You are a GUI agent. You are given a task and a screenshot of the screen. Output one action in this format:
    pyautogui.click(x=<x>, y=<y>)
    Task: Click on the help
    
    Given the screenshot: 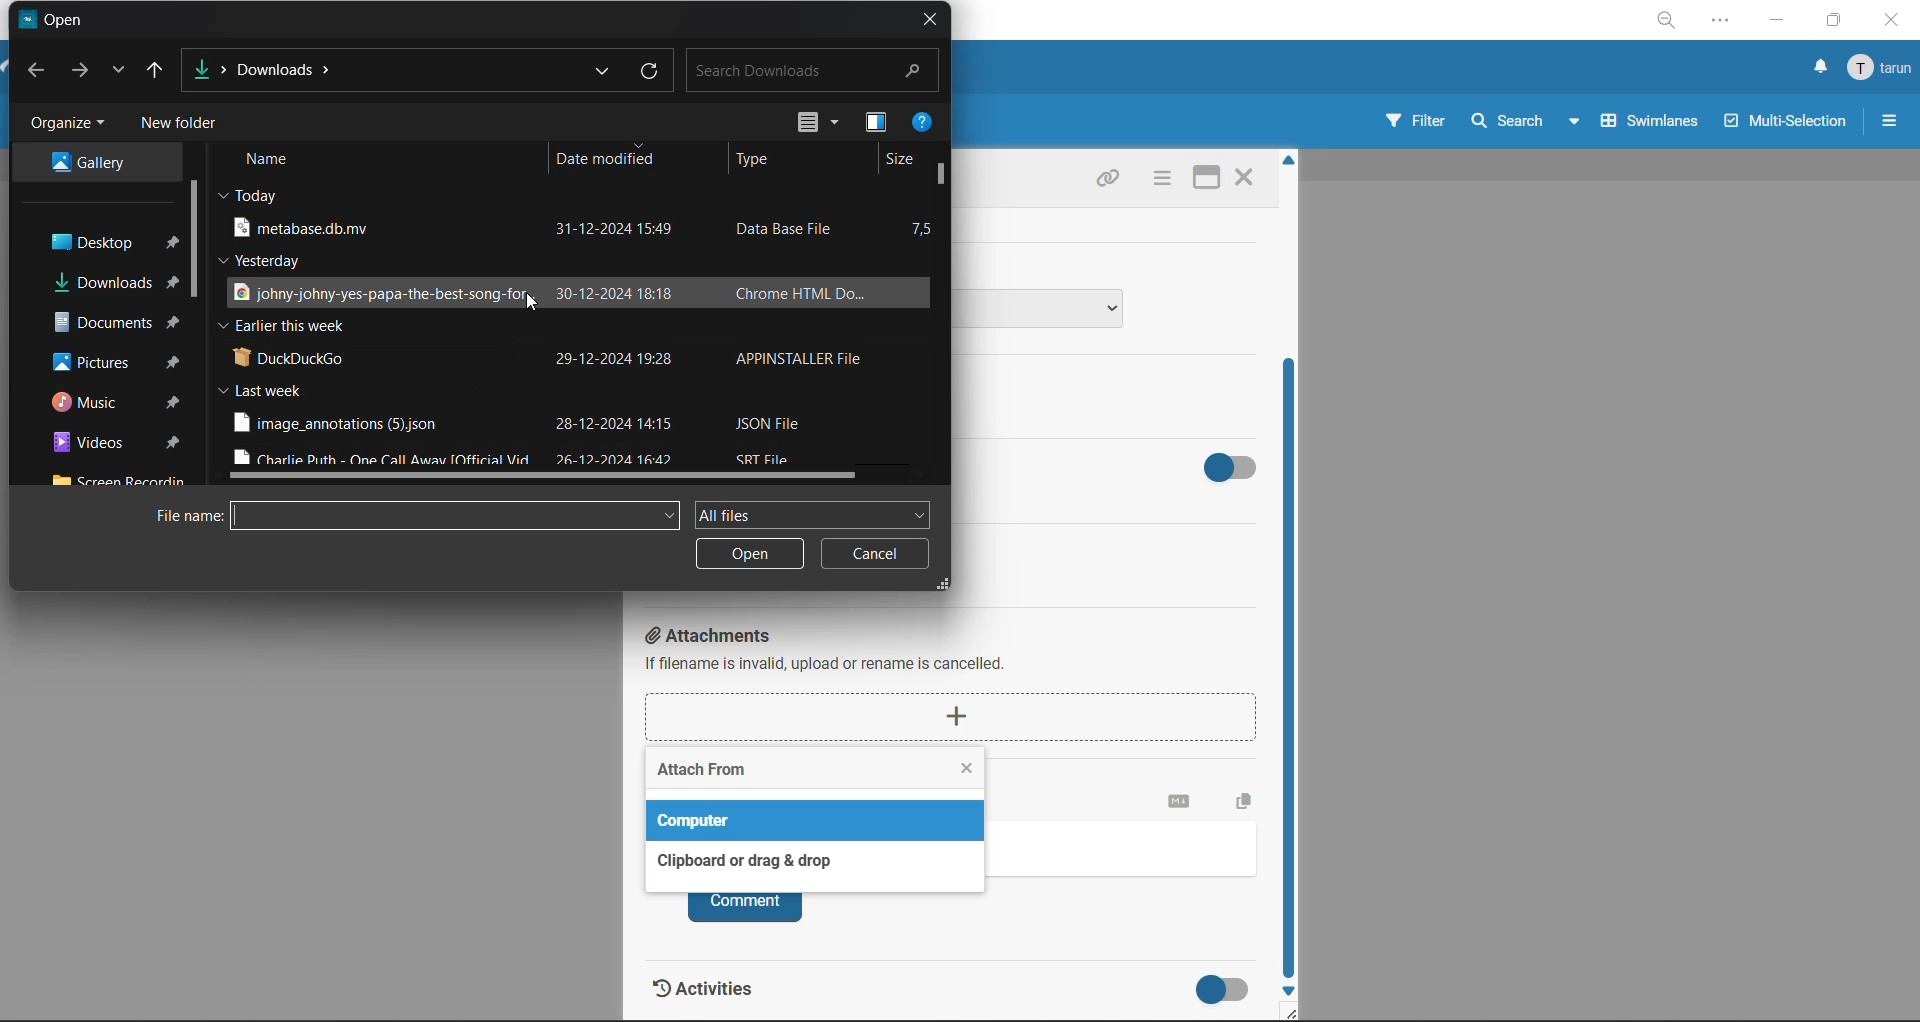 What is the action you would take?
    pyautogui.click(x=923, y=124)
    